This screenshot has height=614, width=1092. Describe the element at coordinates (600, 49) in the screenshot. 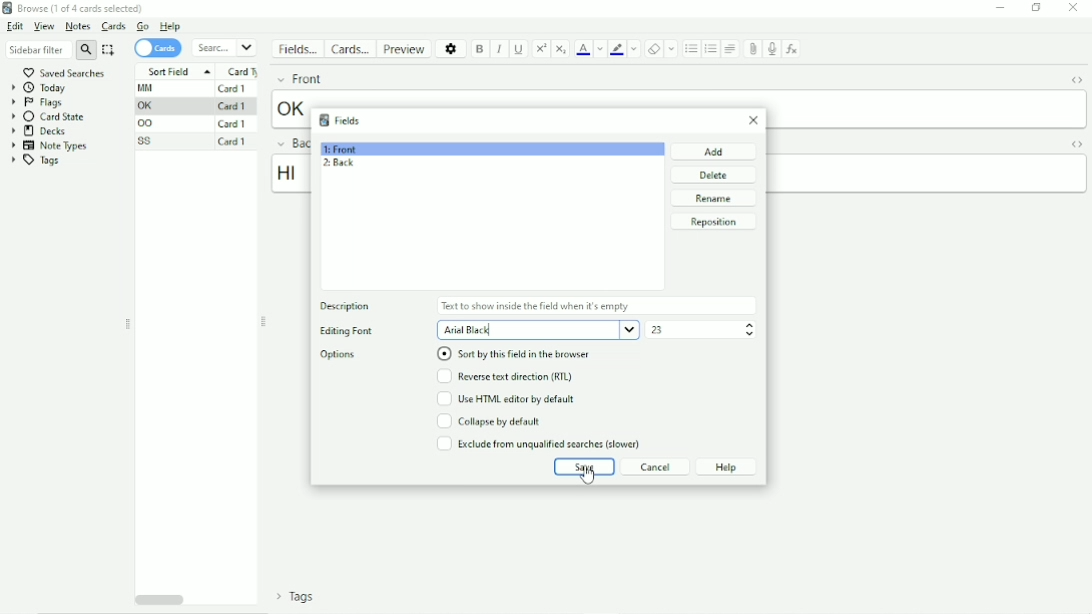

I see `Change color` at that location.